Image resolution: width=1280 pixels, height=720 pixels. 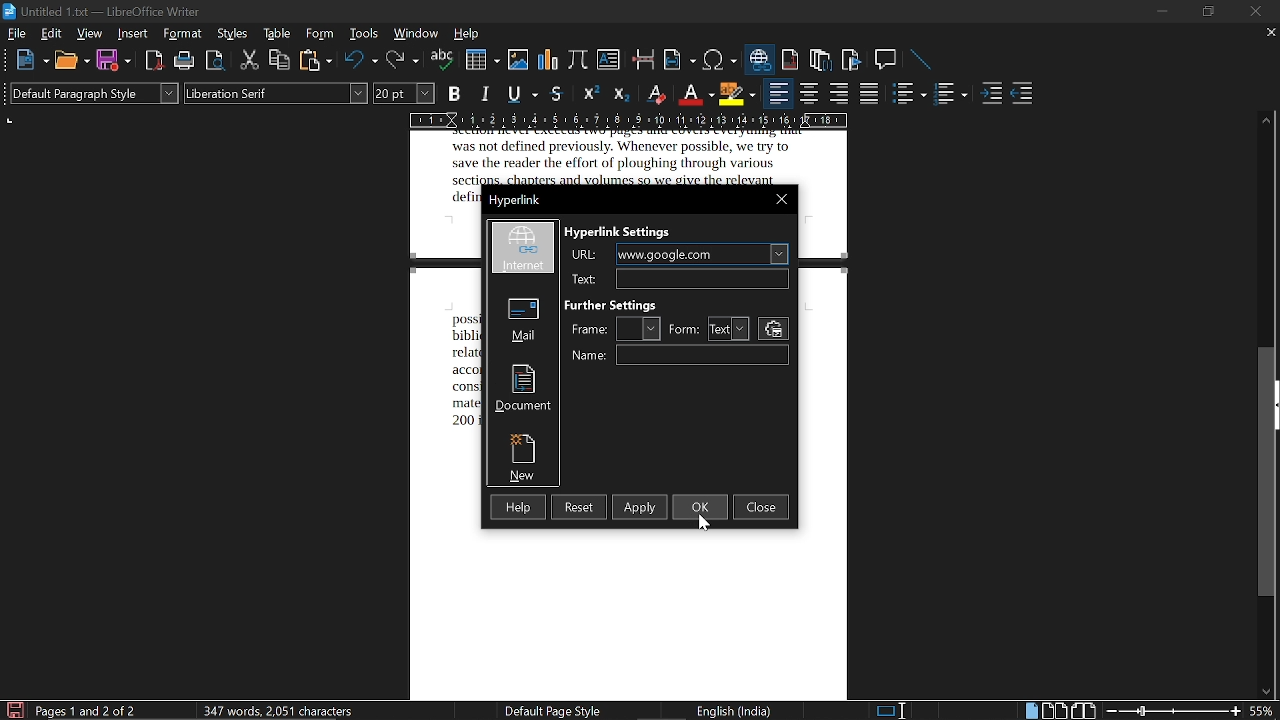 I want to click on bold, so click(x=455, y=94).